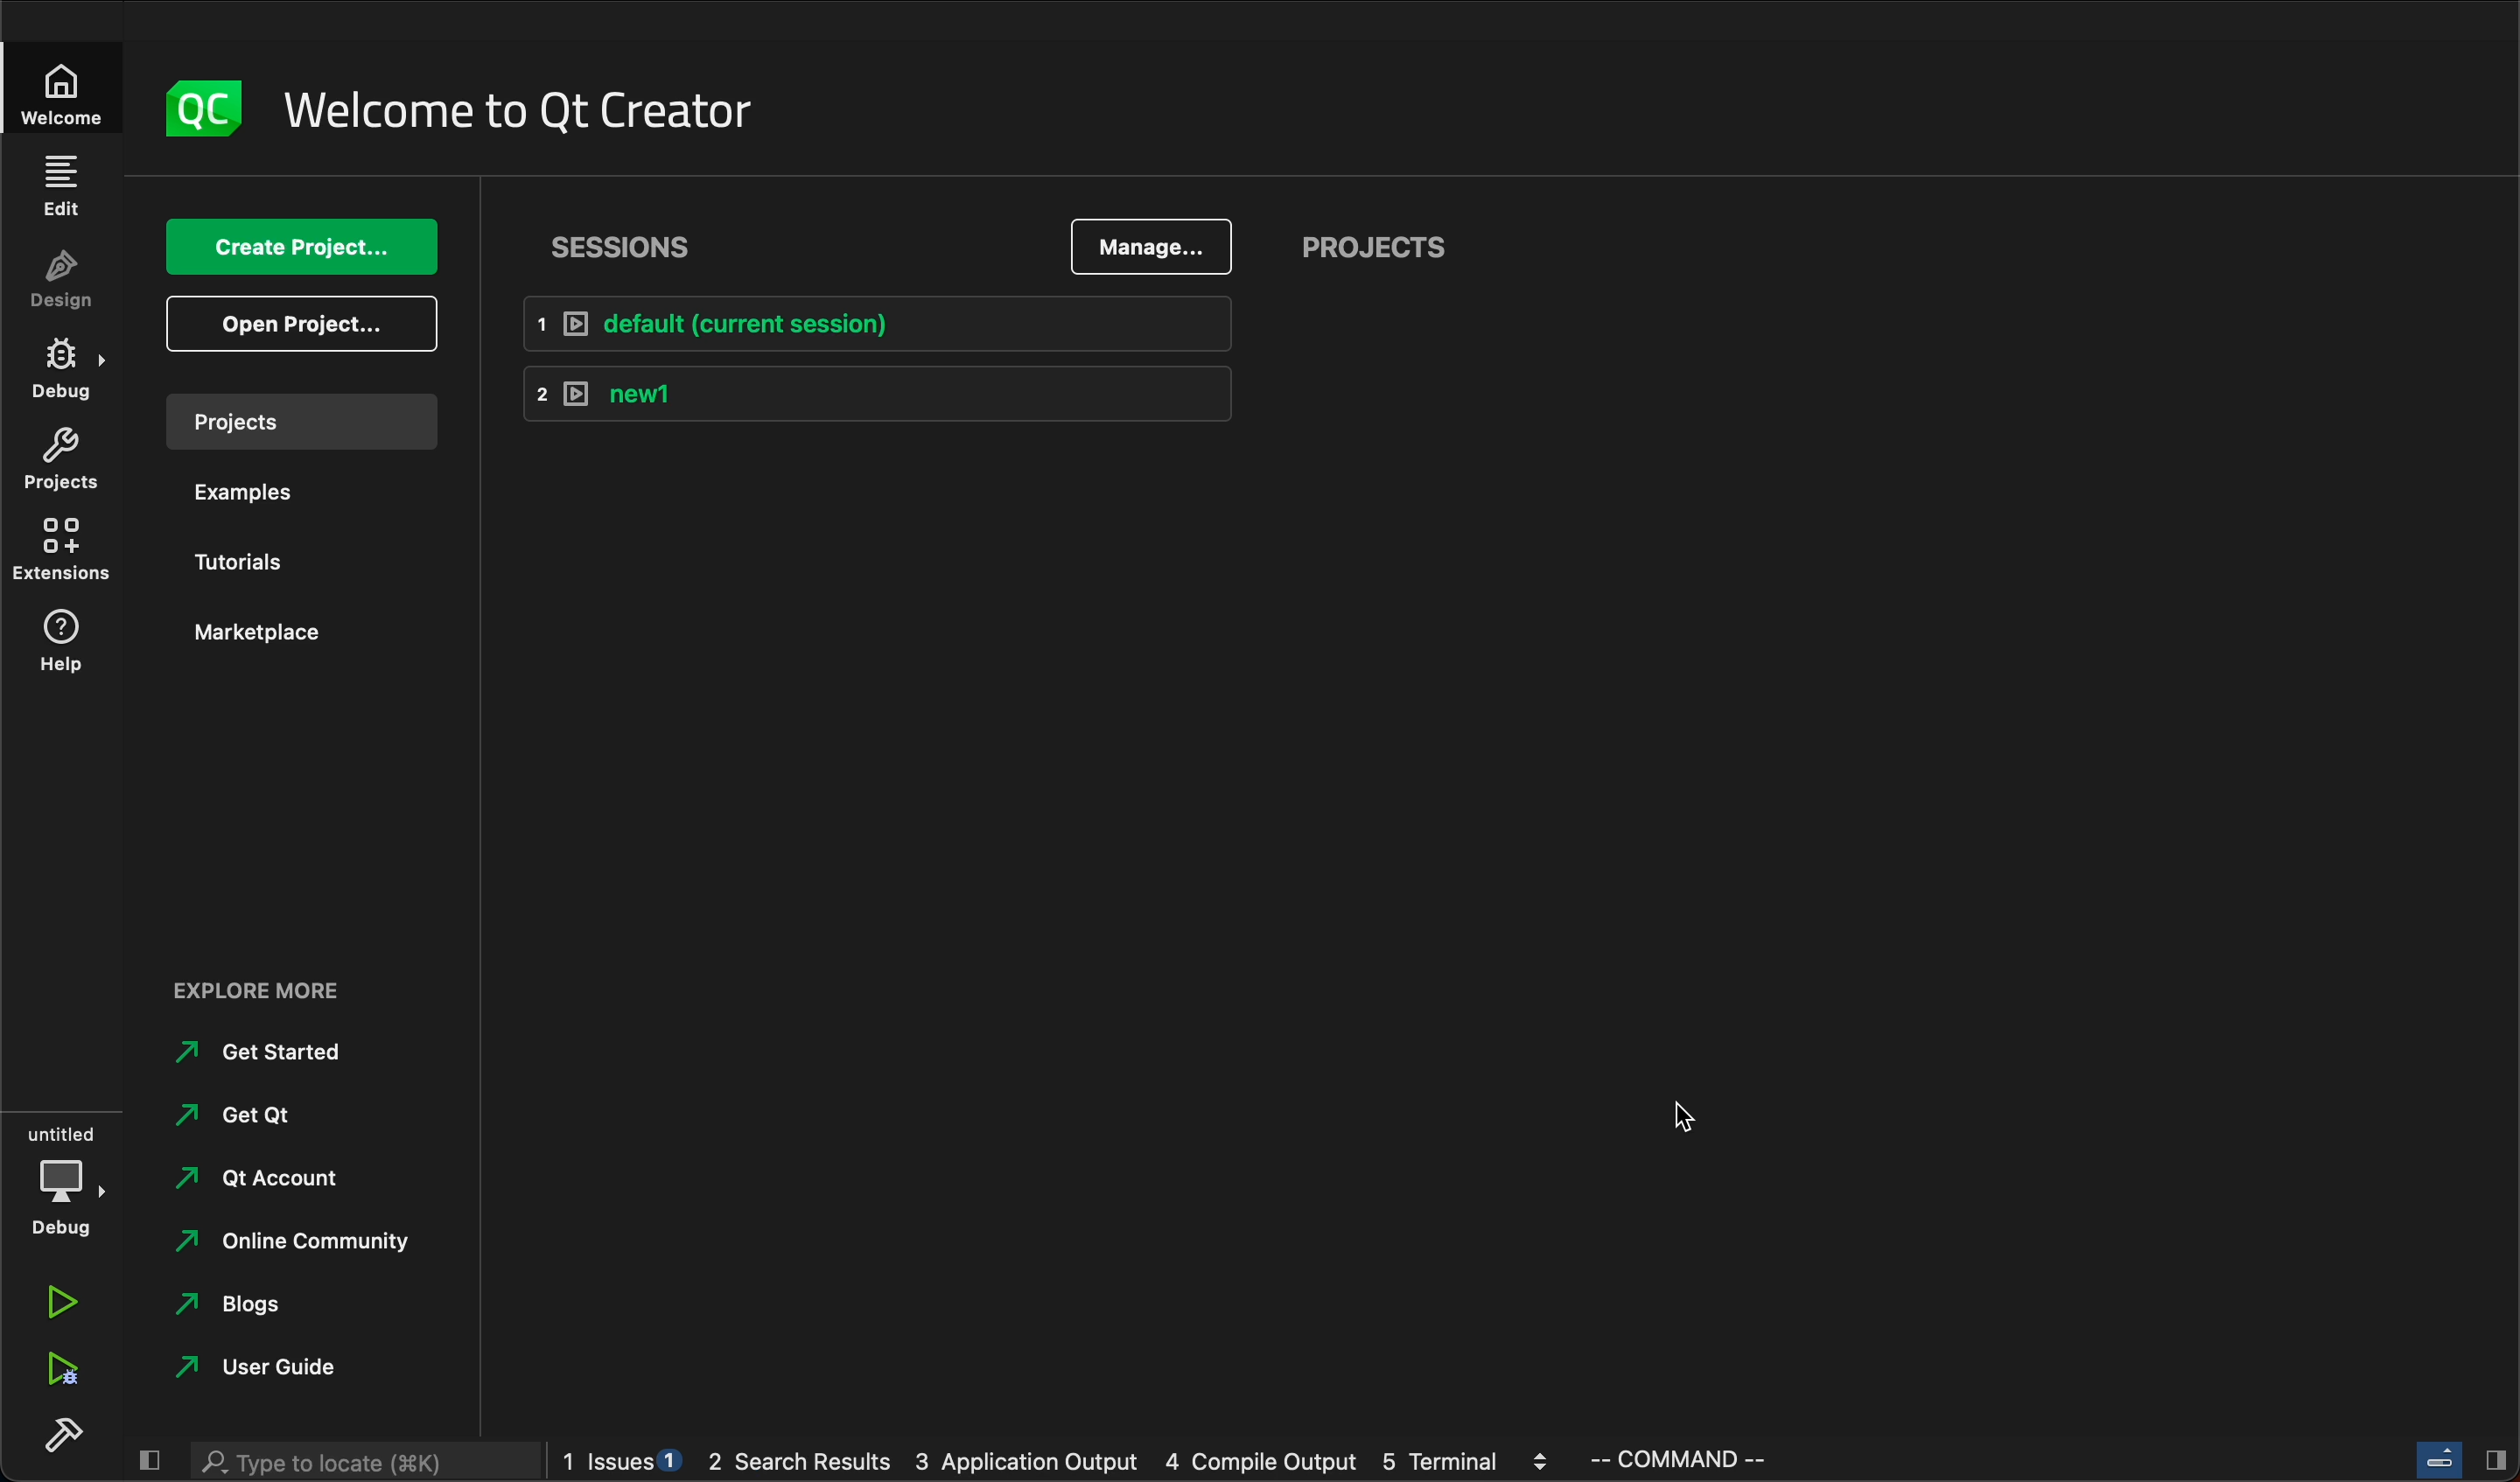  What do you see at coordinates (259, 565) in the screenshot?
I see `tutorials` at bounding box center [259, 565].